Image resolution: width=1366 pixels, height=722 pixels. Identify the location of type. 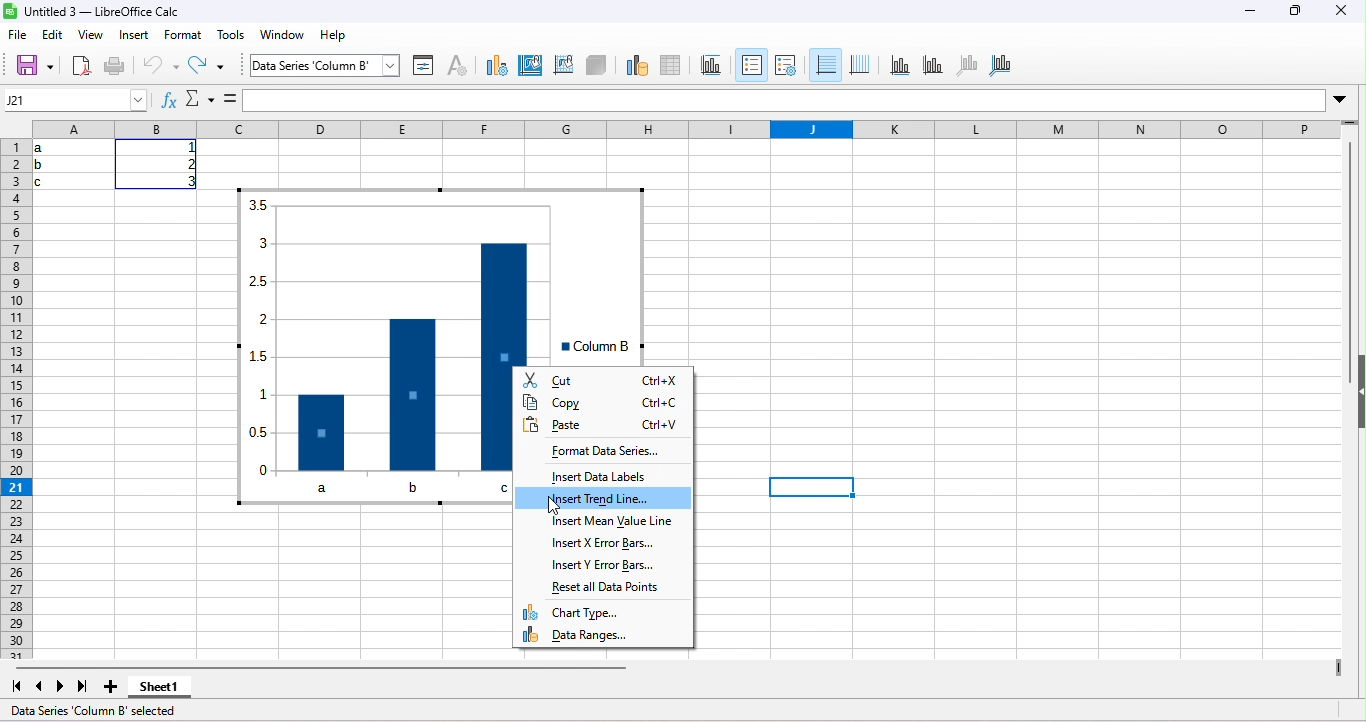
(499, 69).